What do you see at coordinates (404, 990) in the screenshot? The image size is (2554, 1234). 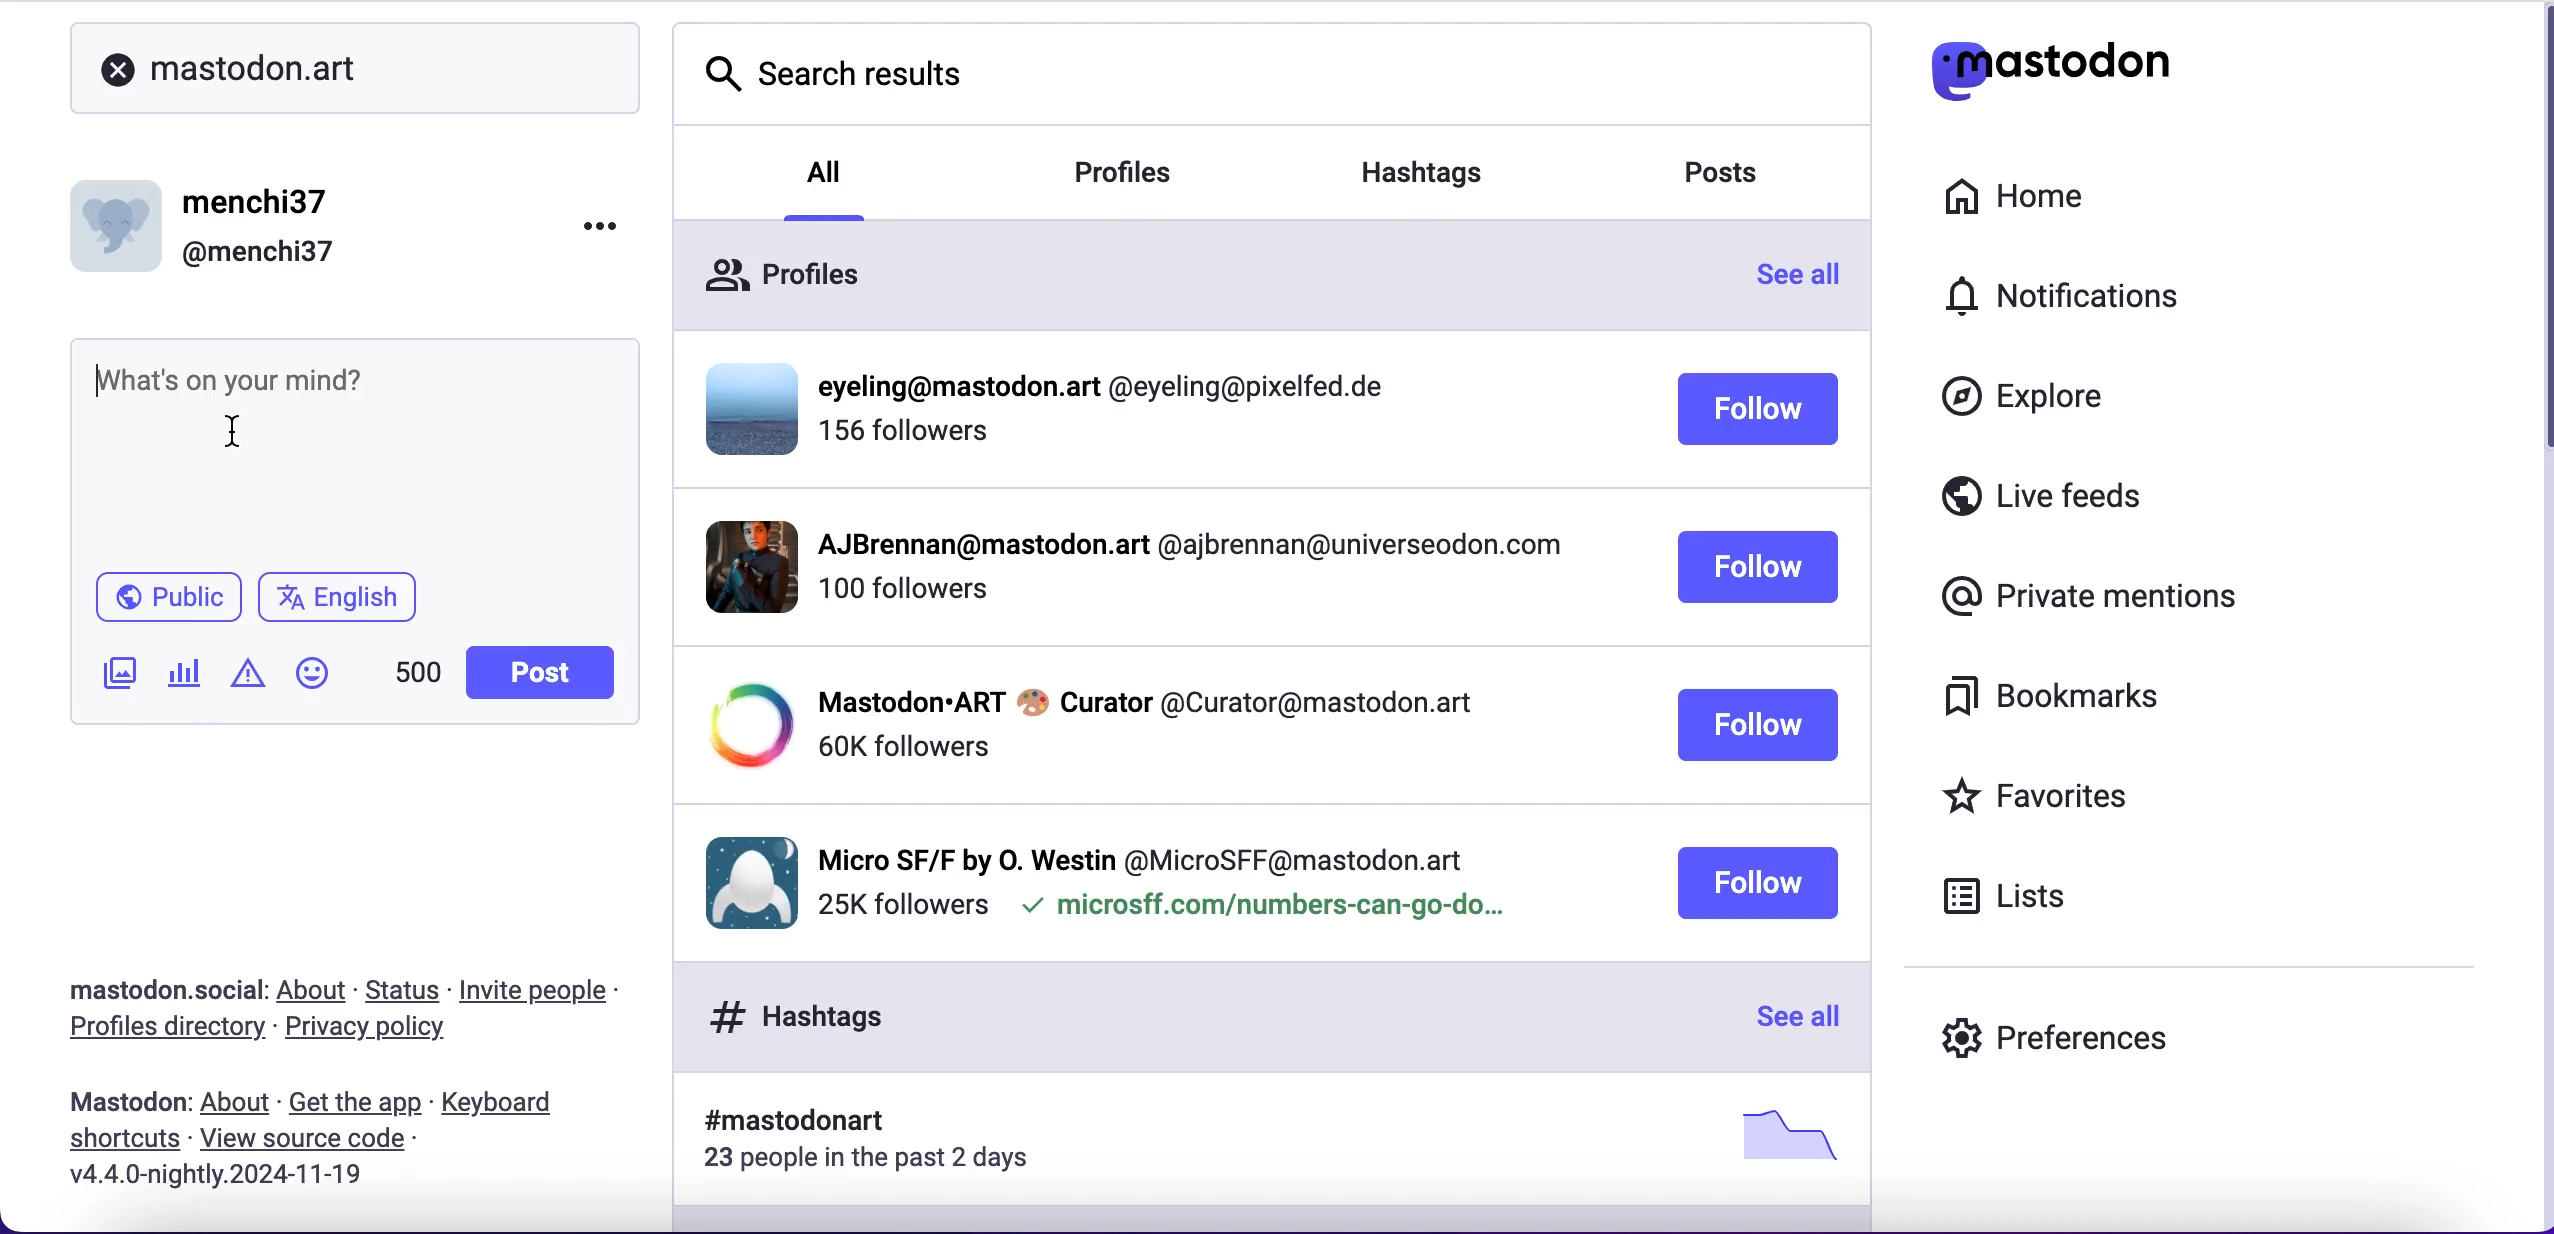 I see `status` at bounding box center [404, 990].